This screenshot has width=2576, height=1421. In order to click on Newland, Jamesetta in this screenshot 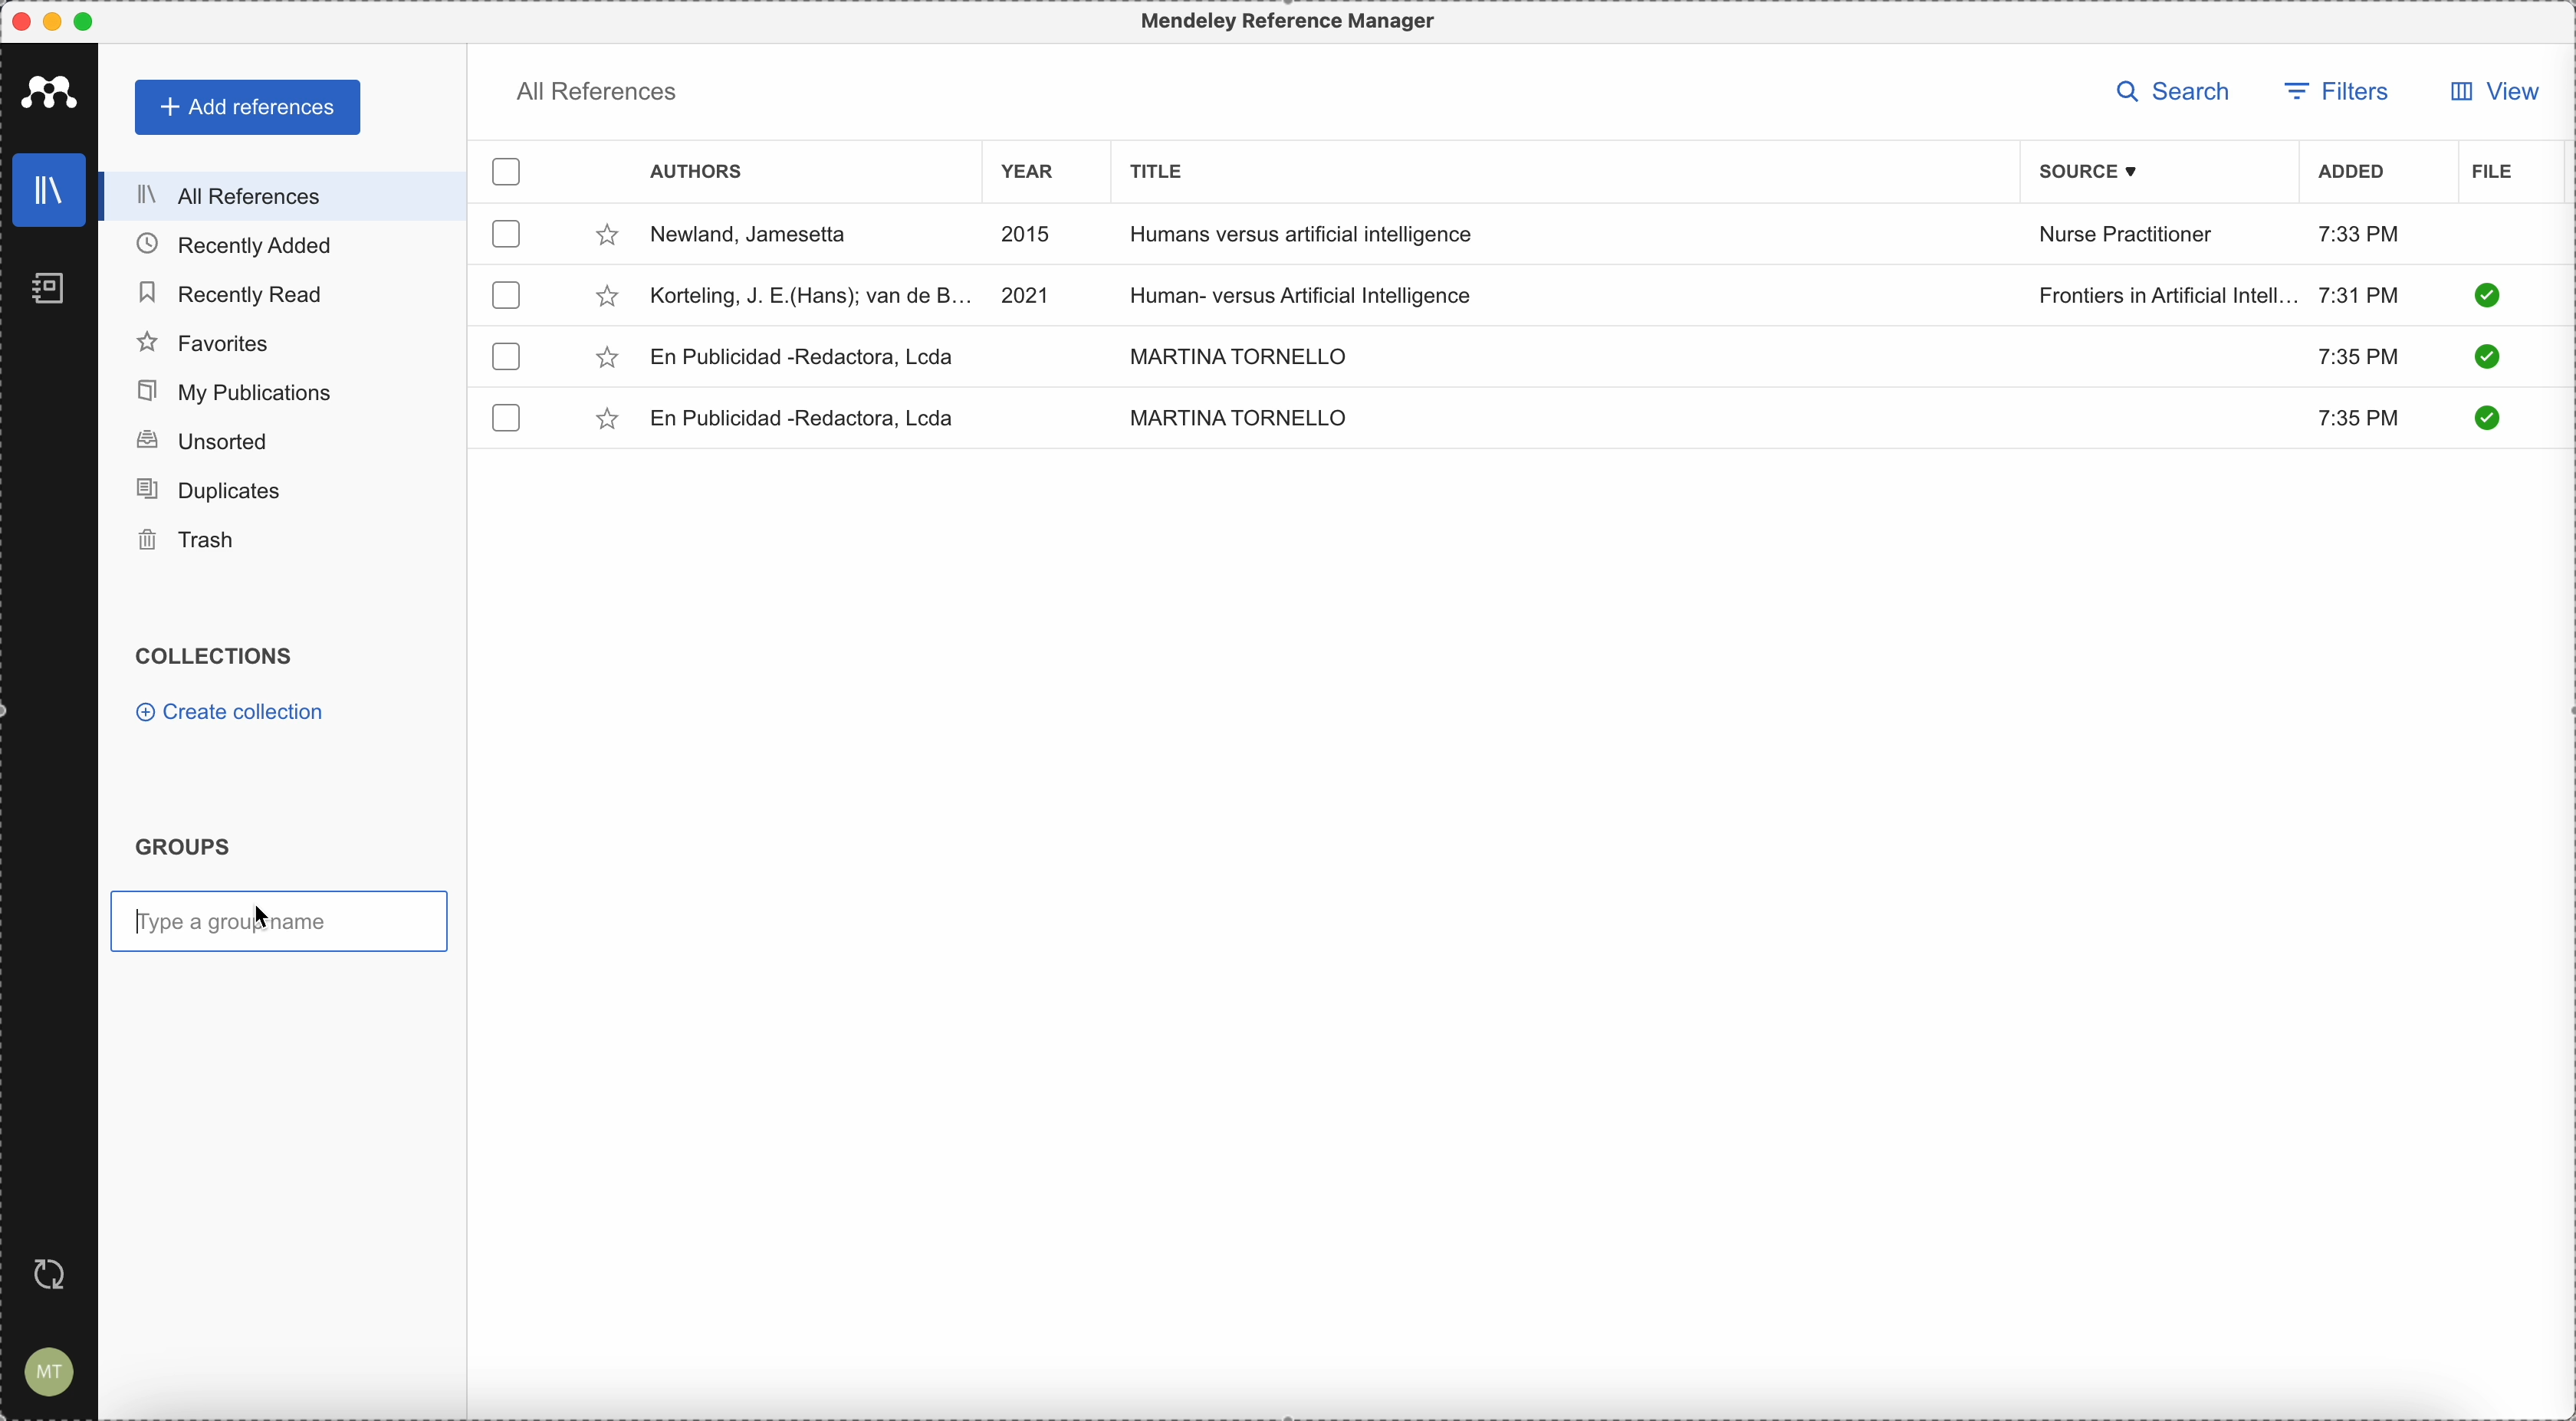, I will do `click(759, 236)`.